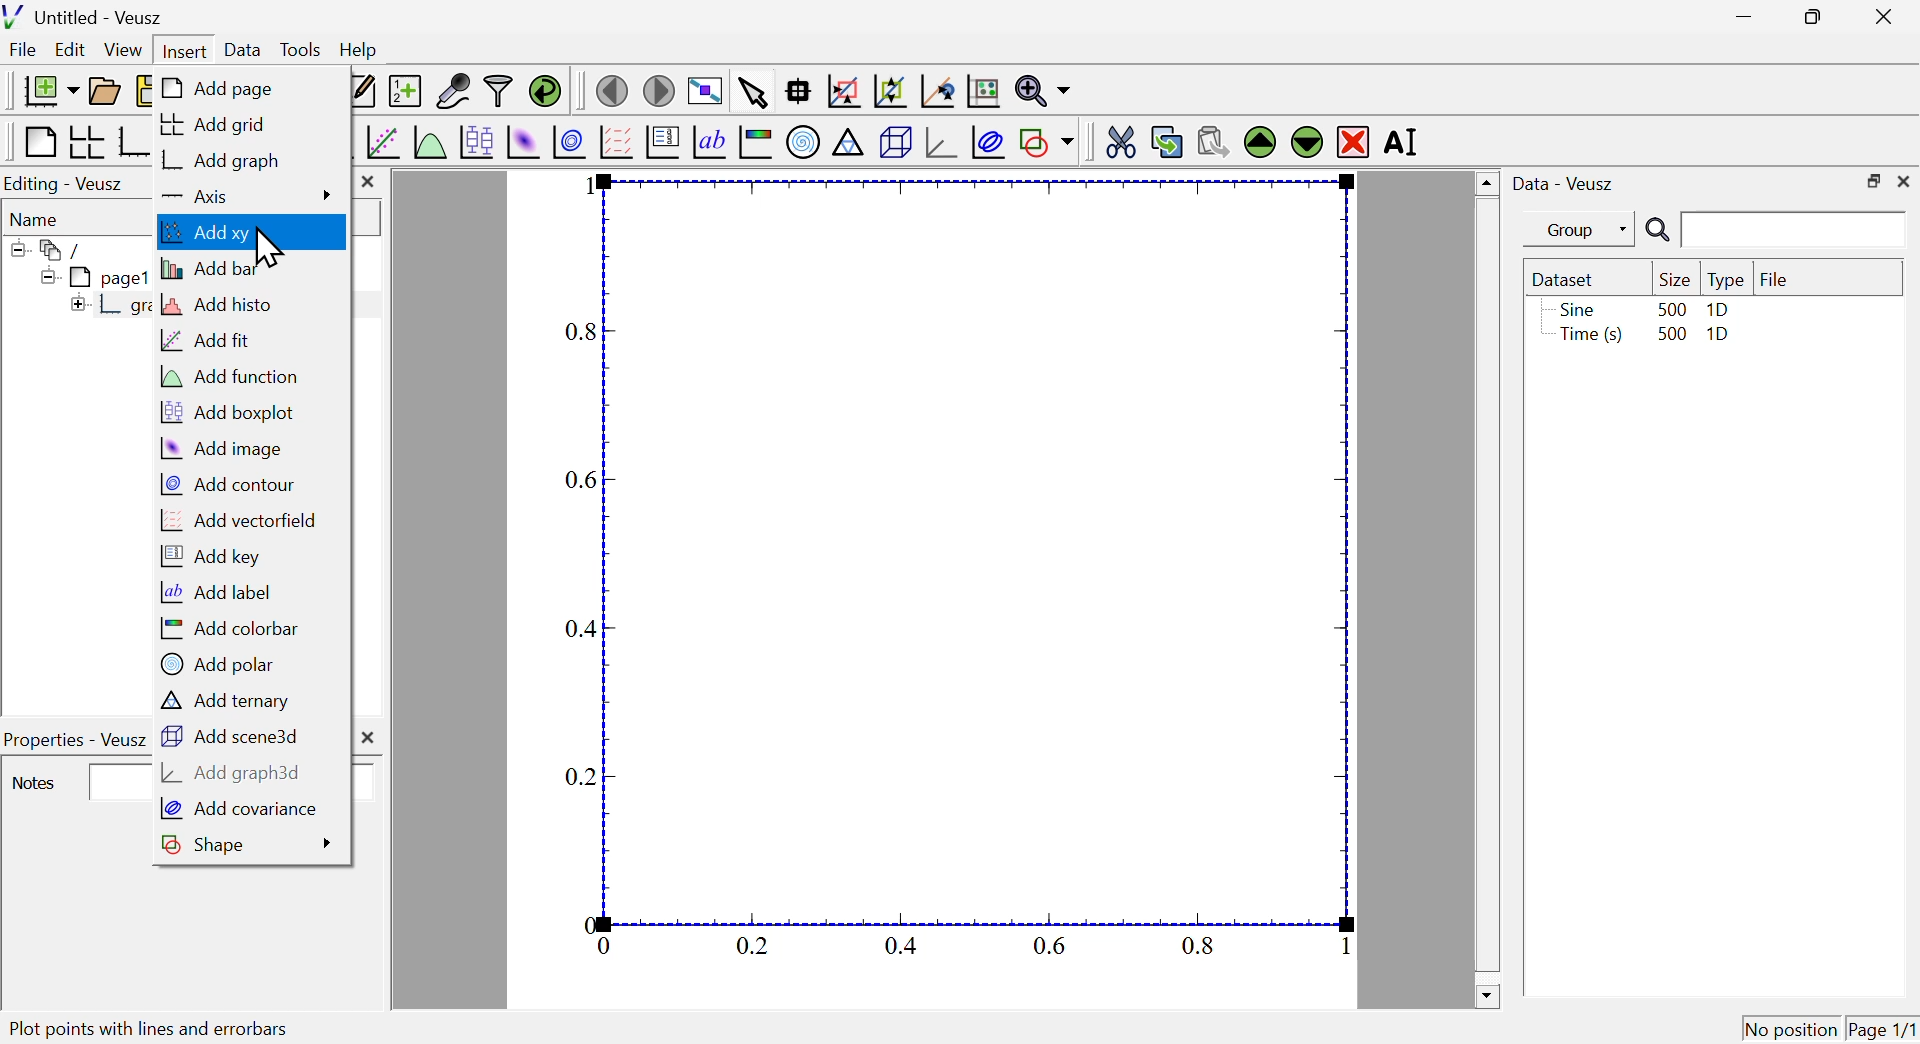  I want to click on folder, so click(55, 249).